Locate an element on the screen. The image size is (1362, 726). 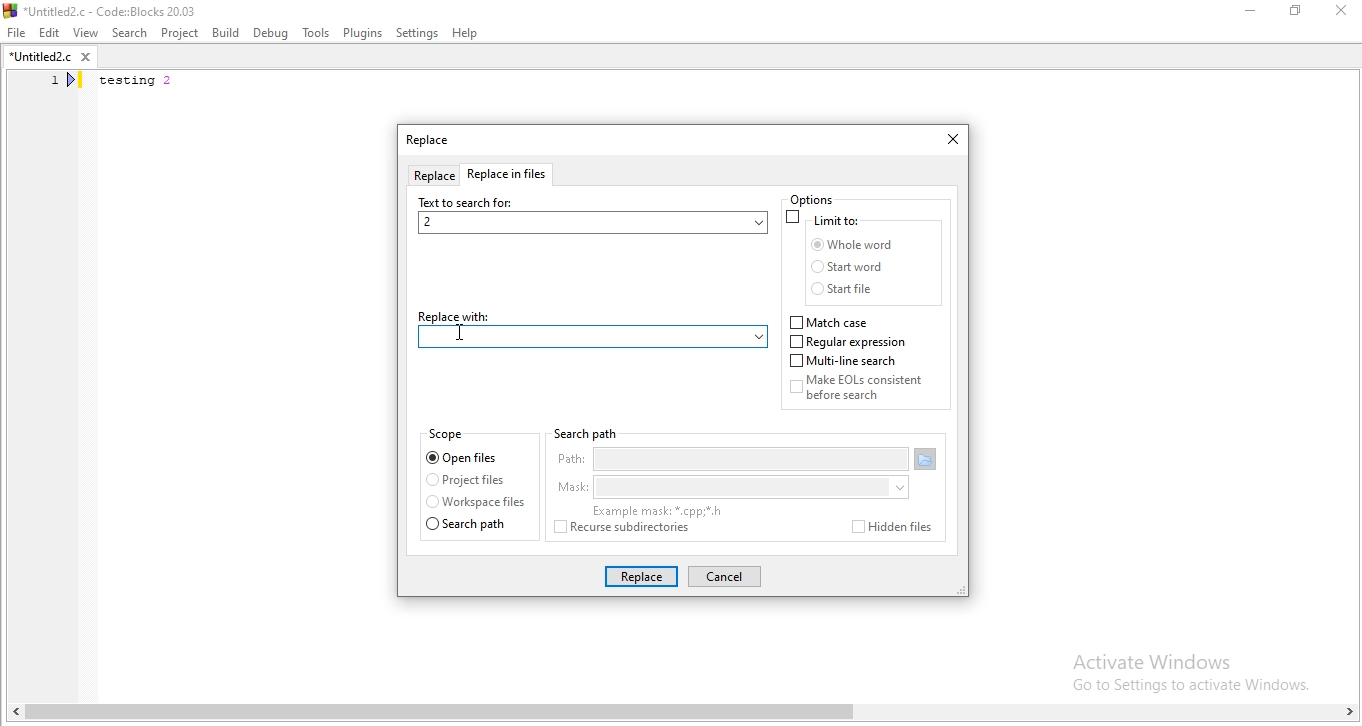
search path is located at coordinates (474, 525).